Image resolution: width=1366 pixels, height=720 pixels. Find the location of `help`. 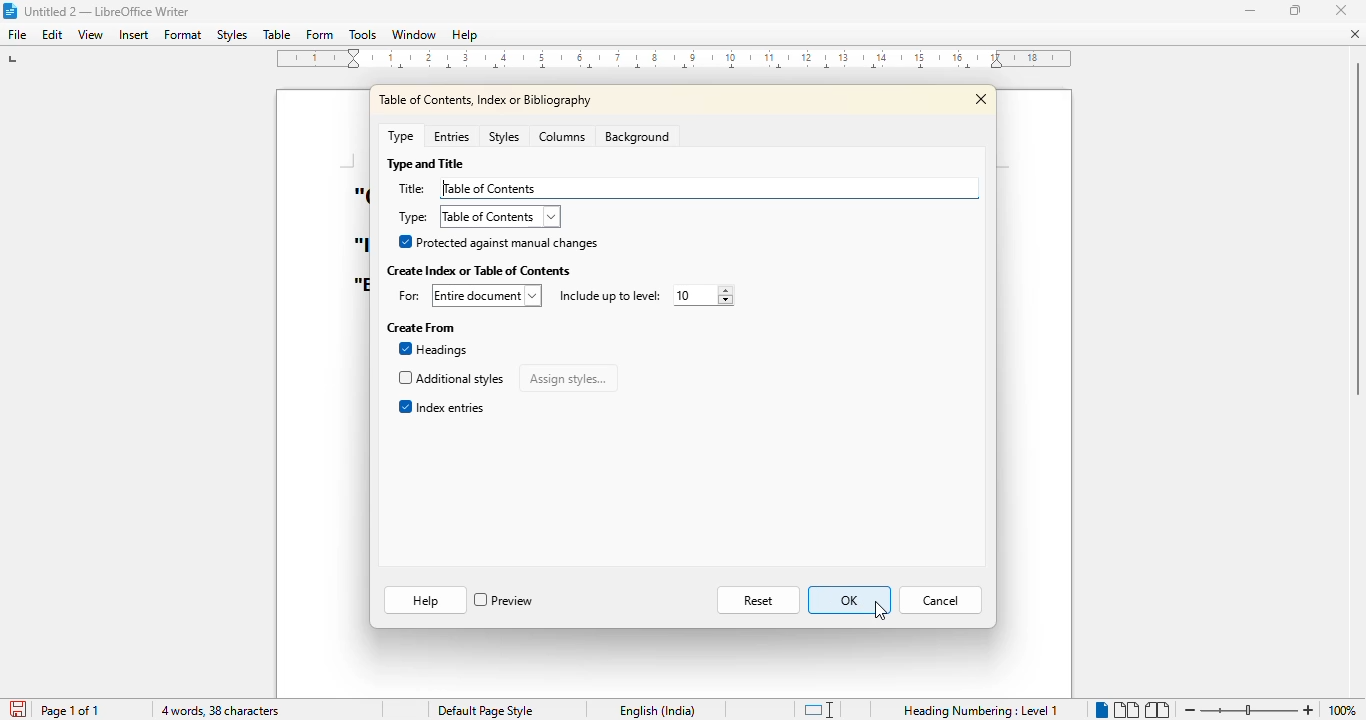

help is located at coordinates (464, 34).